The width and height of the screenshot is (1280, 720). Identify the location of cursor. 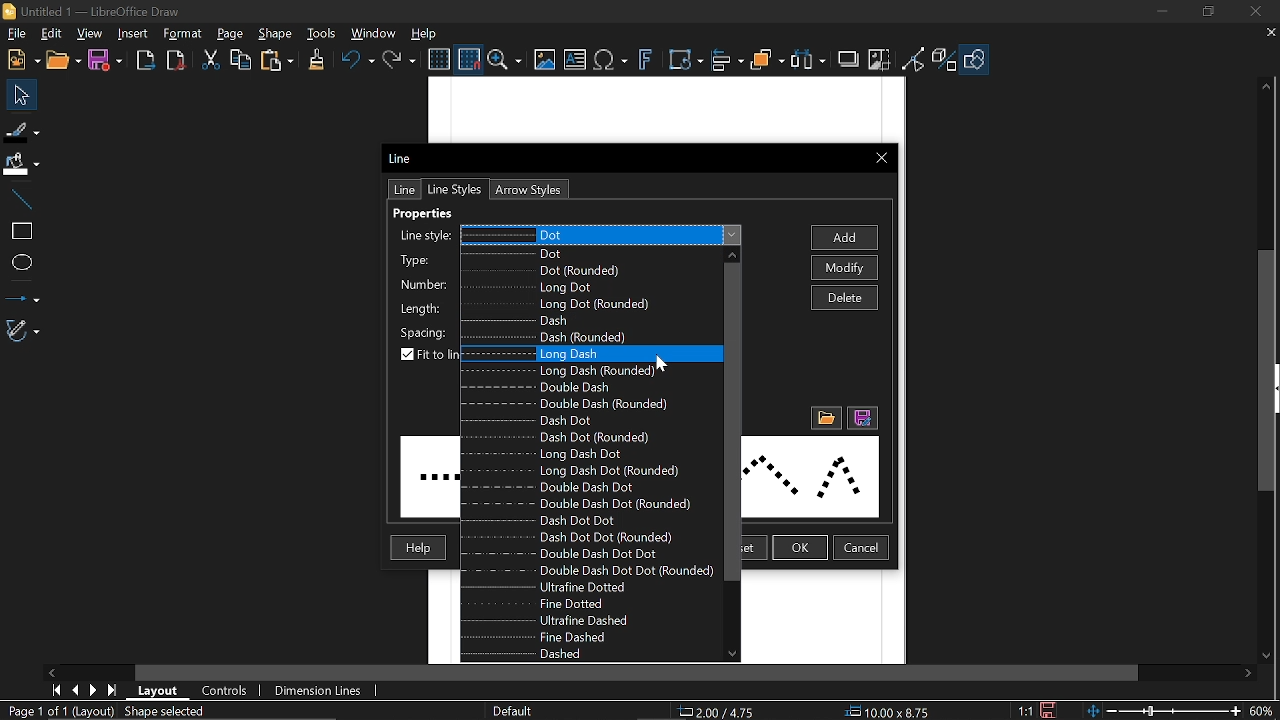
(665, 363).